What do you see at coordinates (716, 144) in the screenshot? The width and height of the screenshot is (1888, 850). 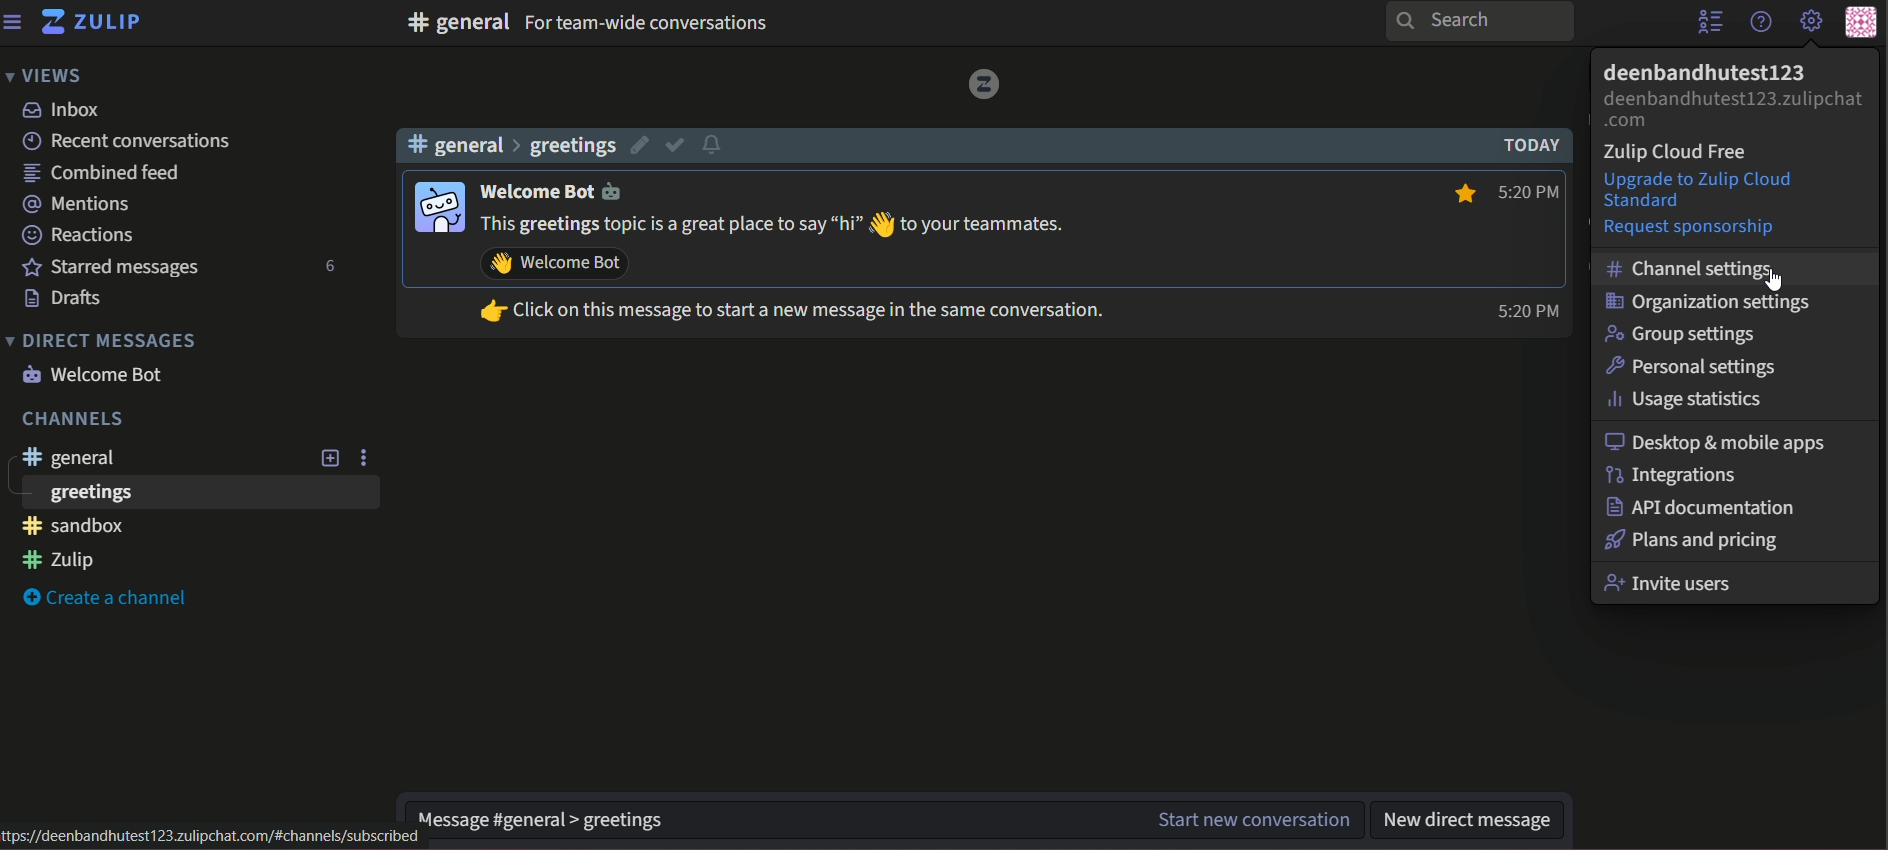 I see `notify` at bounding box center [716, 144].